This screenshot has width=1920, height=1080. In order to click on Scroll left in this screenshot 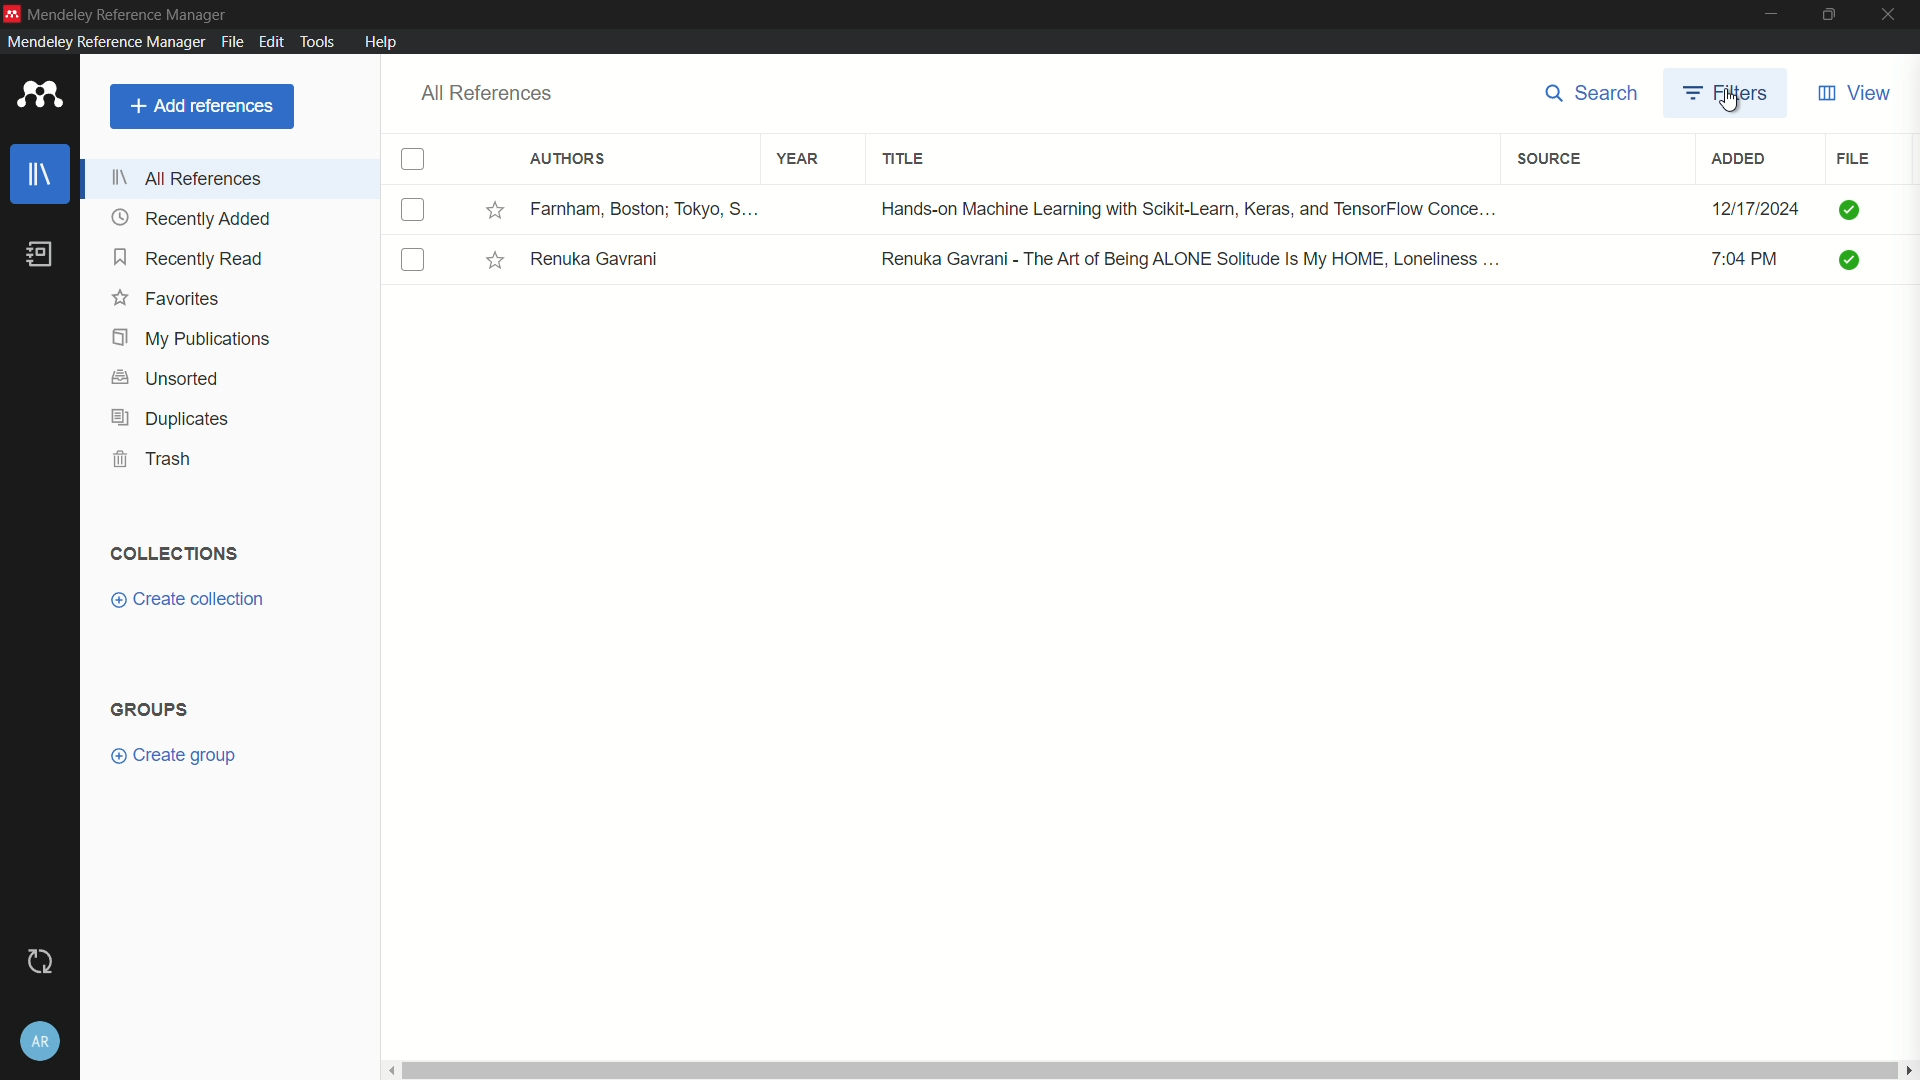, I will do `click(388, 1068)`.